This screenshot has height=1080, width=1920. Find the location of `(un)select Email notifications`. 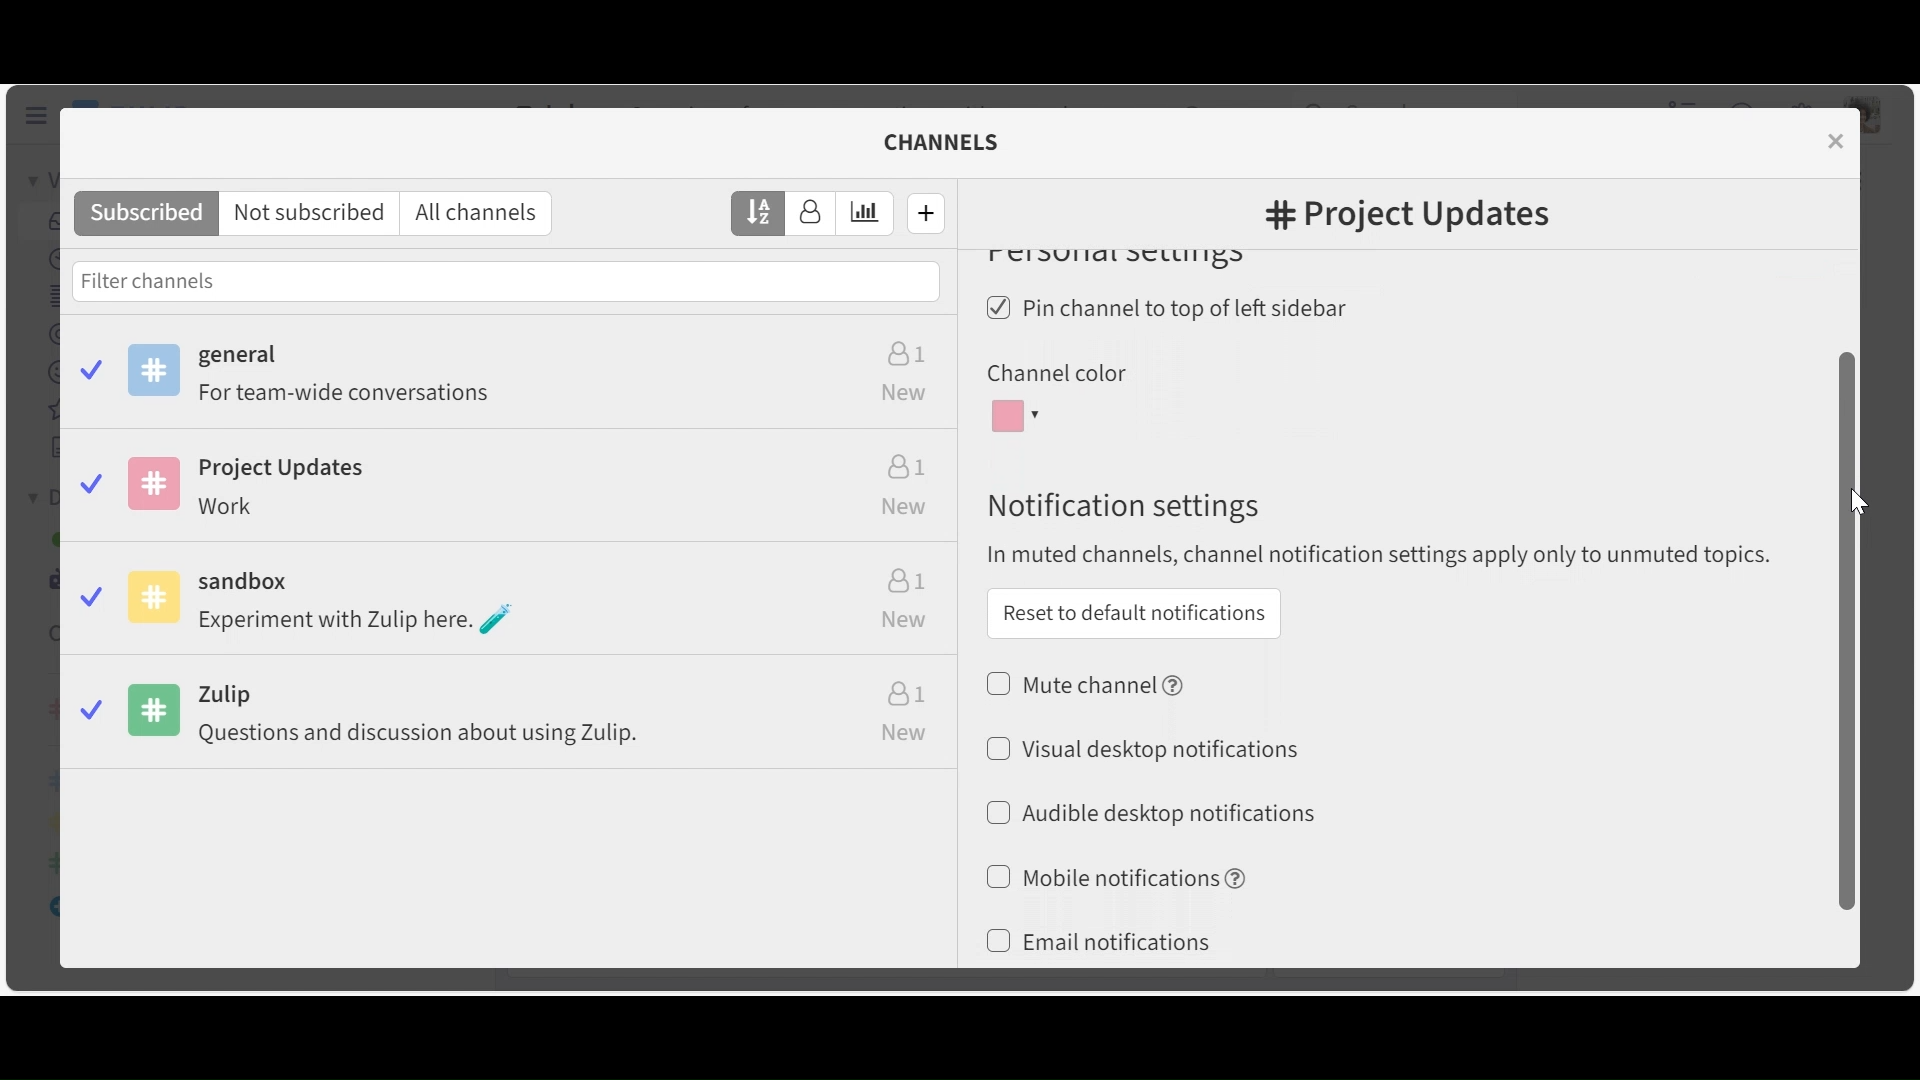

(un)select Email notifications is located at coordinates (1099, 943).